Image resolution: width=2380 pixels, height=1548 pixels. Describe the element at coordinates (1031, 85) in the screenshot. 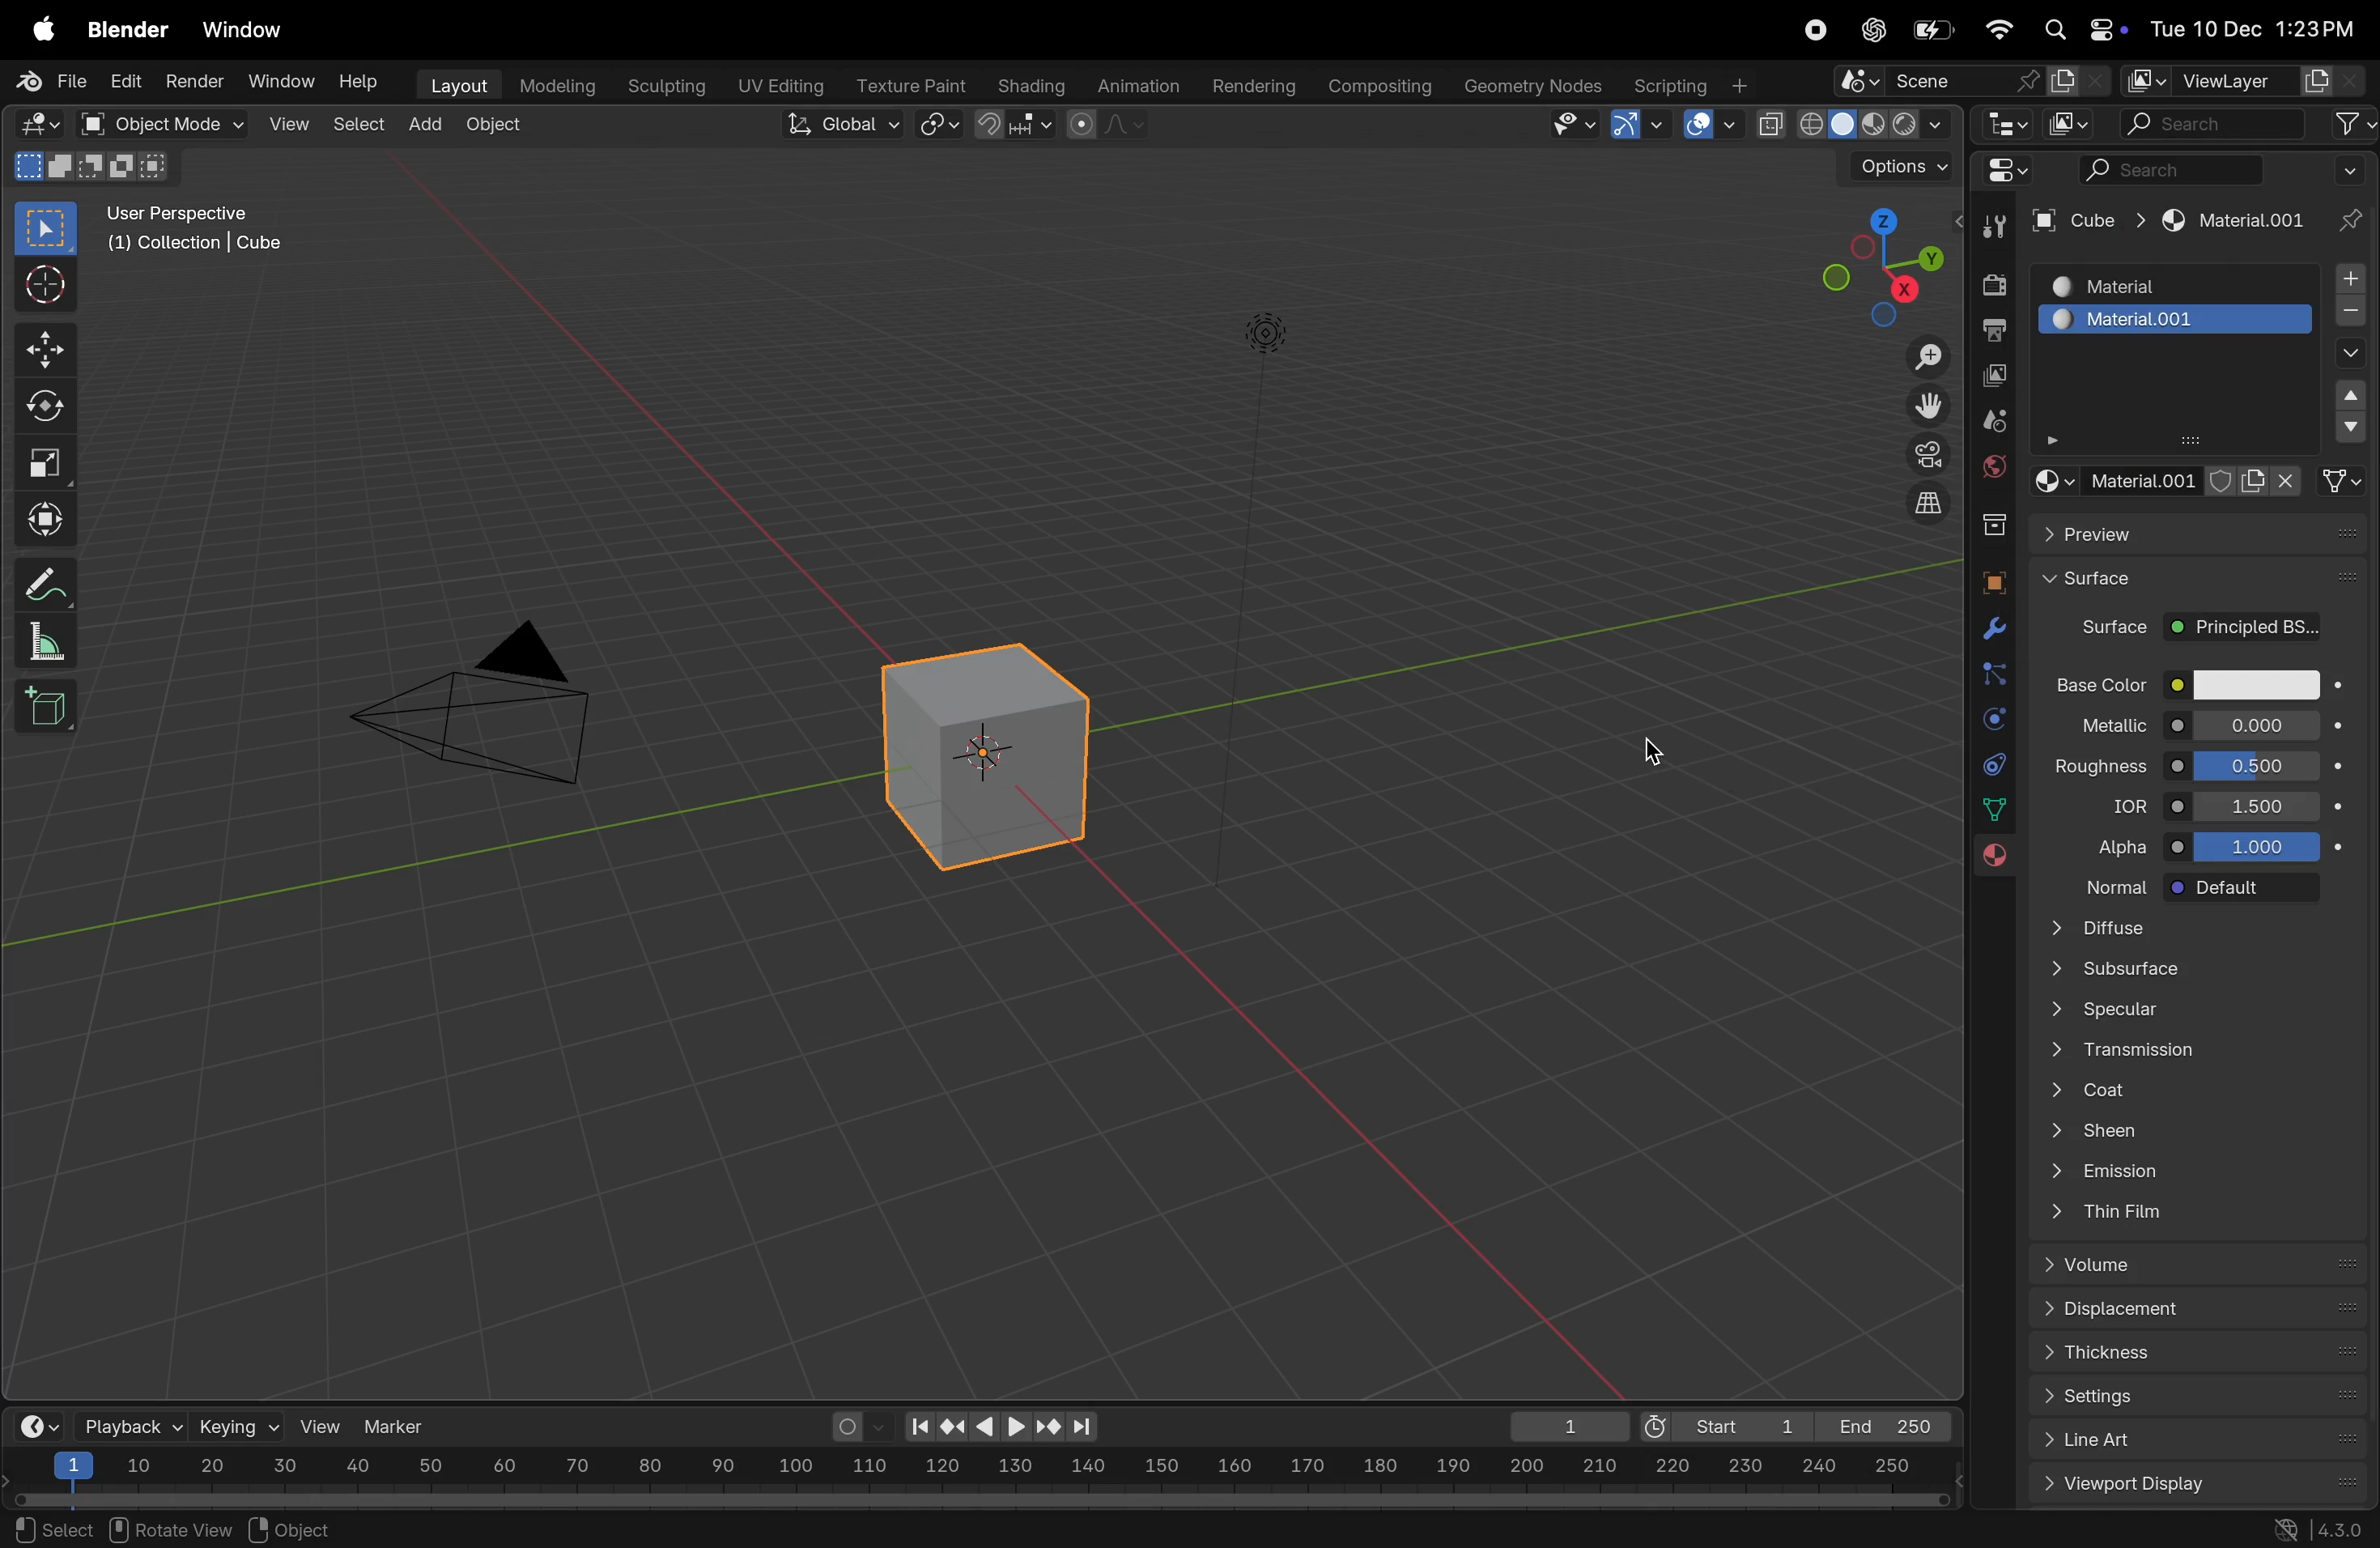

I see `Shading` at that location.